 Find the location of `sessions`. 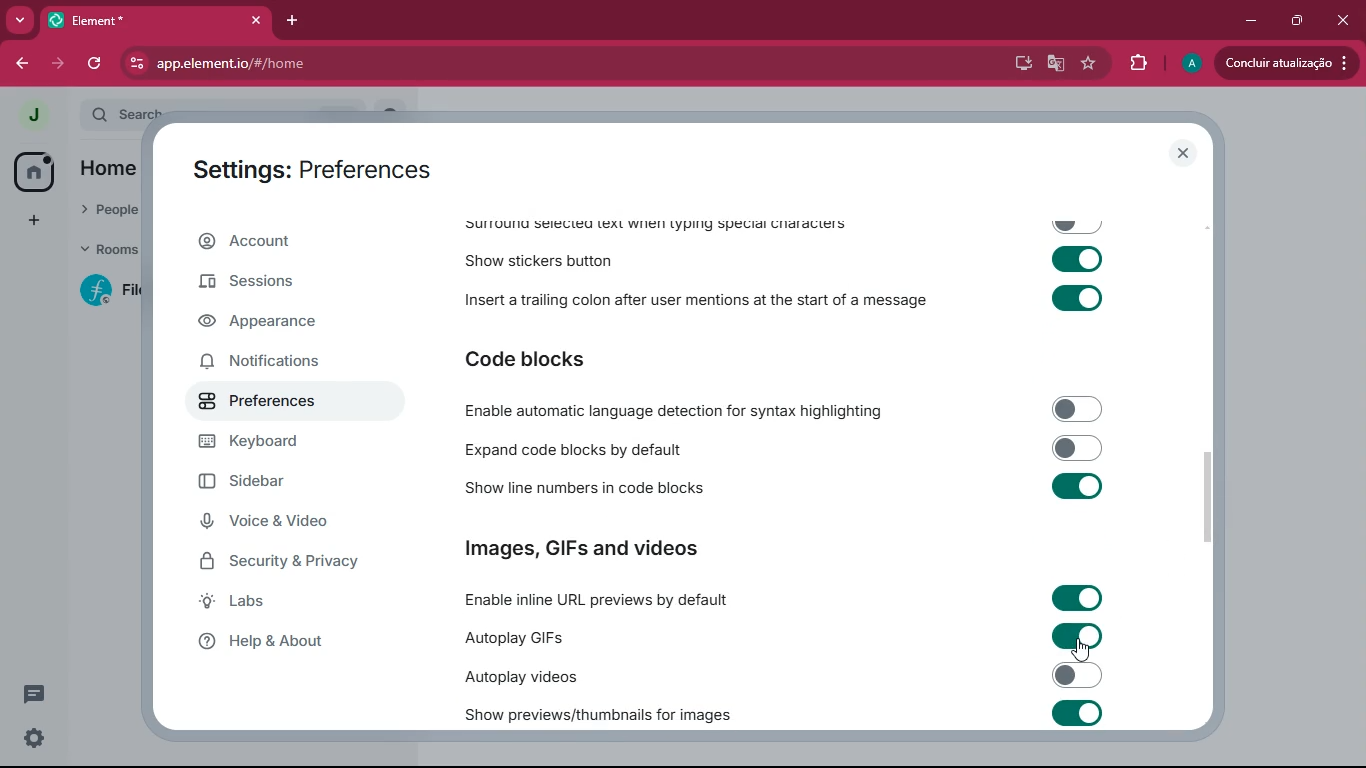

sessions is located at coordinates (284, 280).